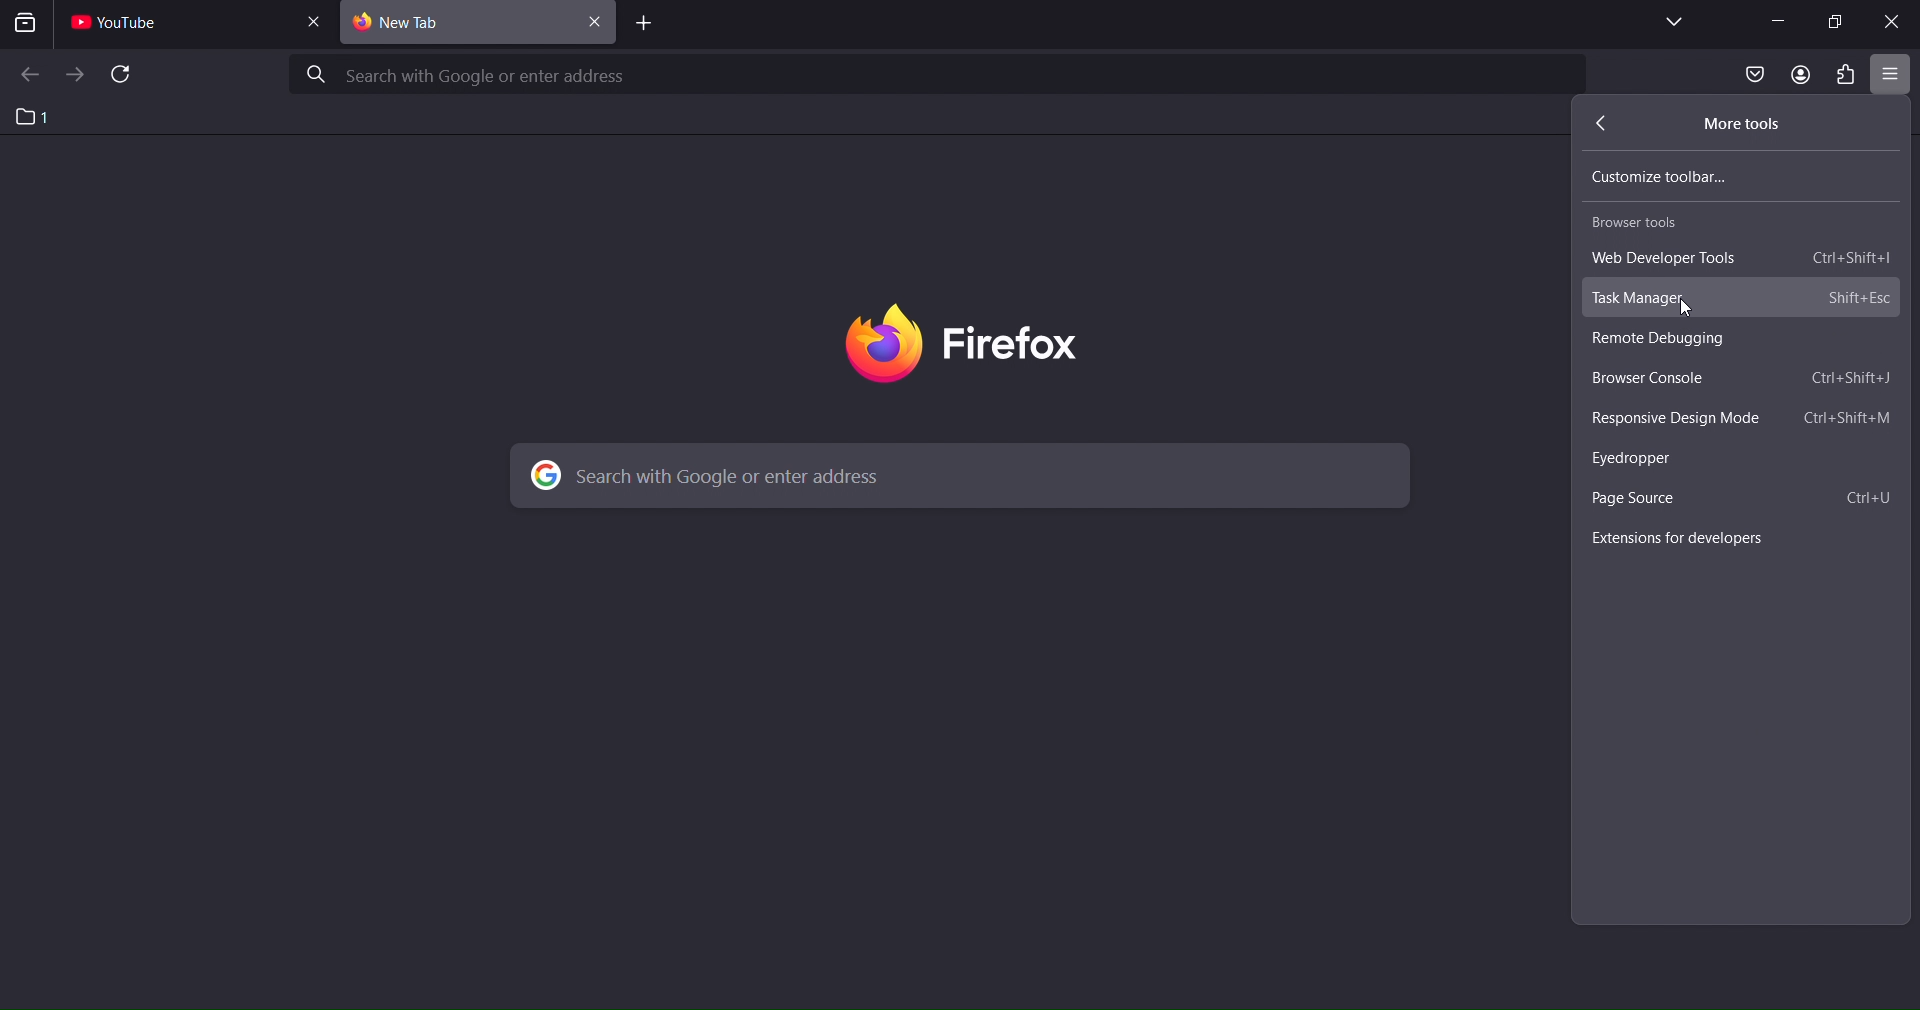  I want to click on list all tabs, so click(1671, 22).